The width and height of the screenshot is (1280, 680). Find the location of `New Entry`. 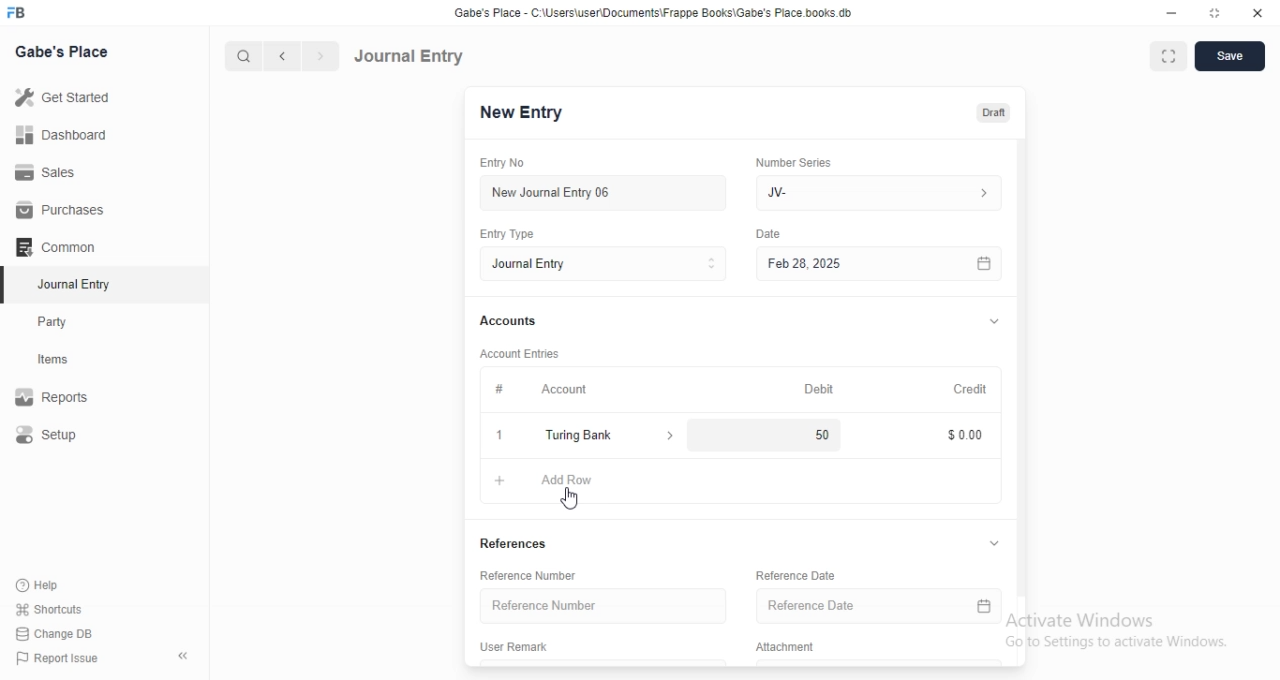

New Entry is located at coordinates (519, 113).